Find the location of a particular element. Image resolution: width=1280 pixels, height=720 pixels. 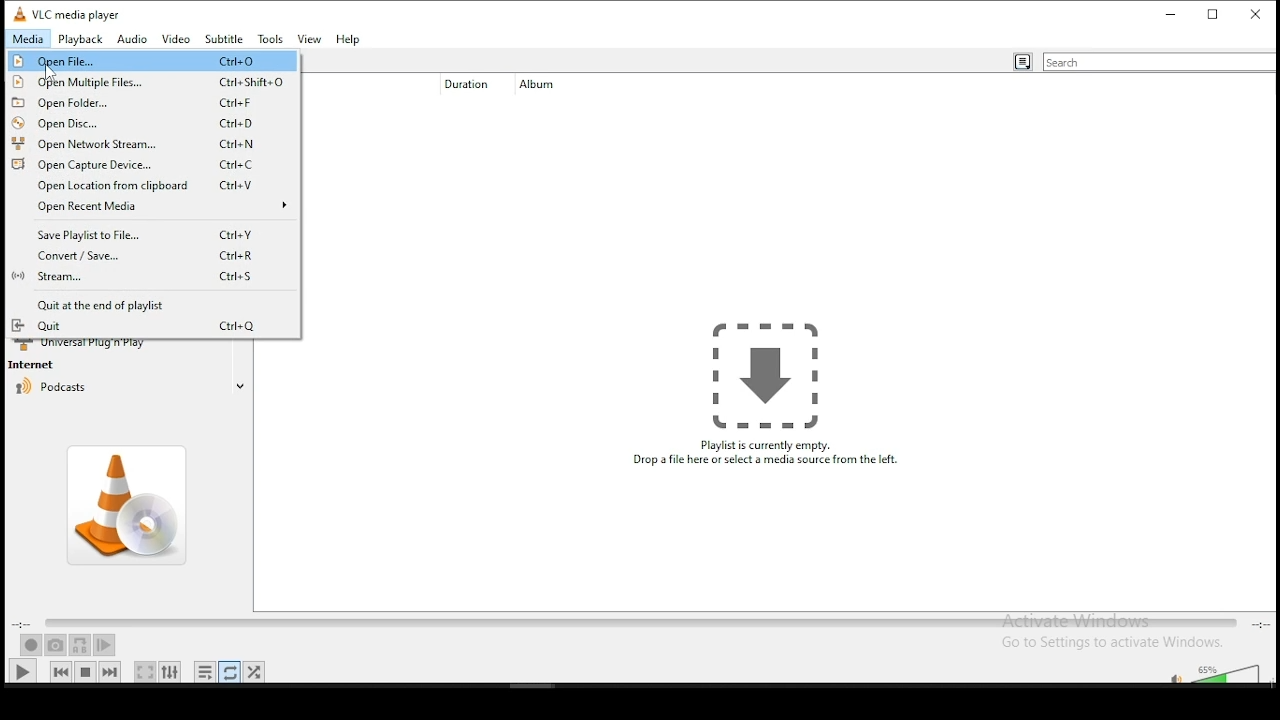

toggle video in fullscreen is located at coordinates (145, 671).